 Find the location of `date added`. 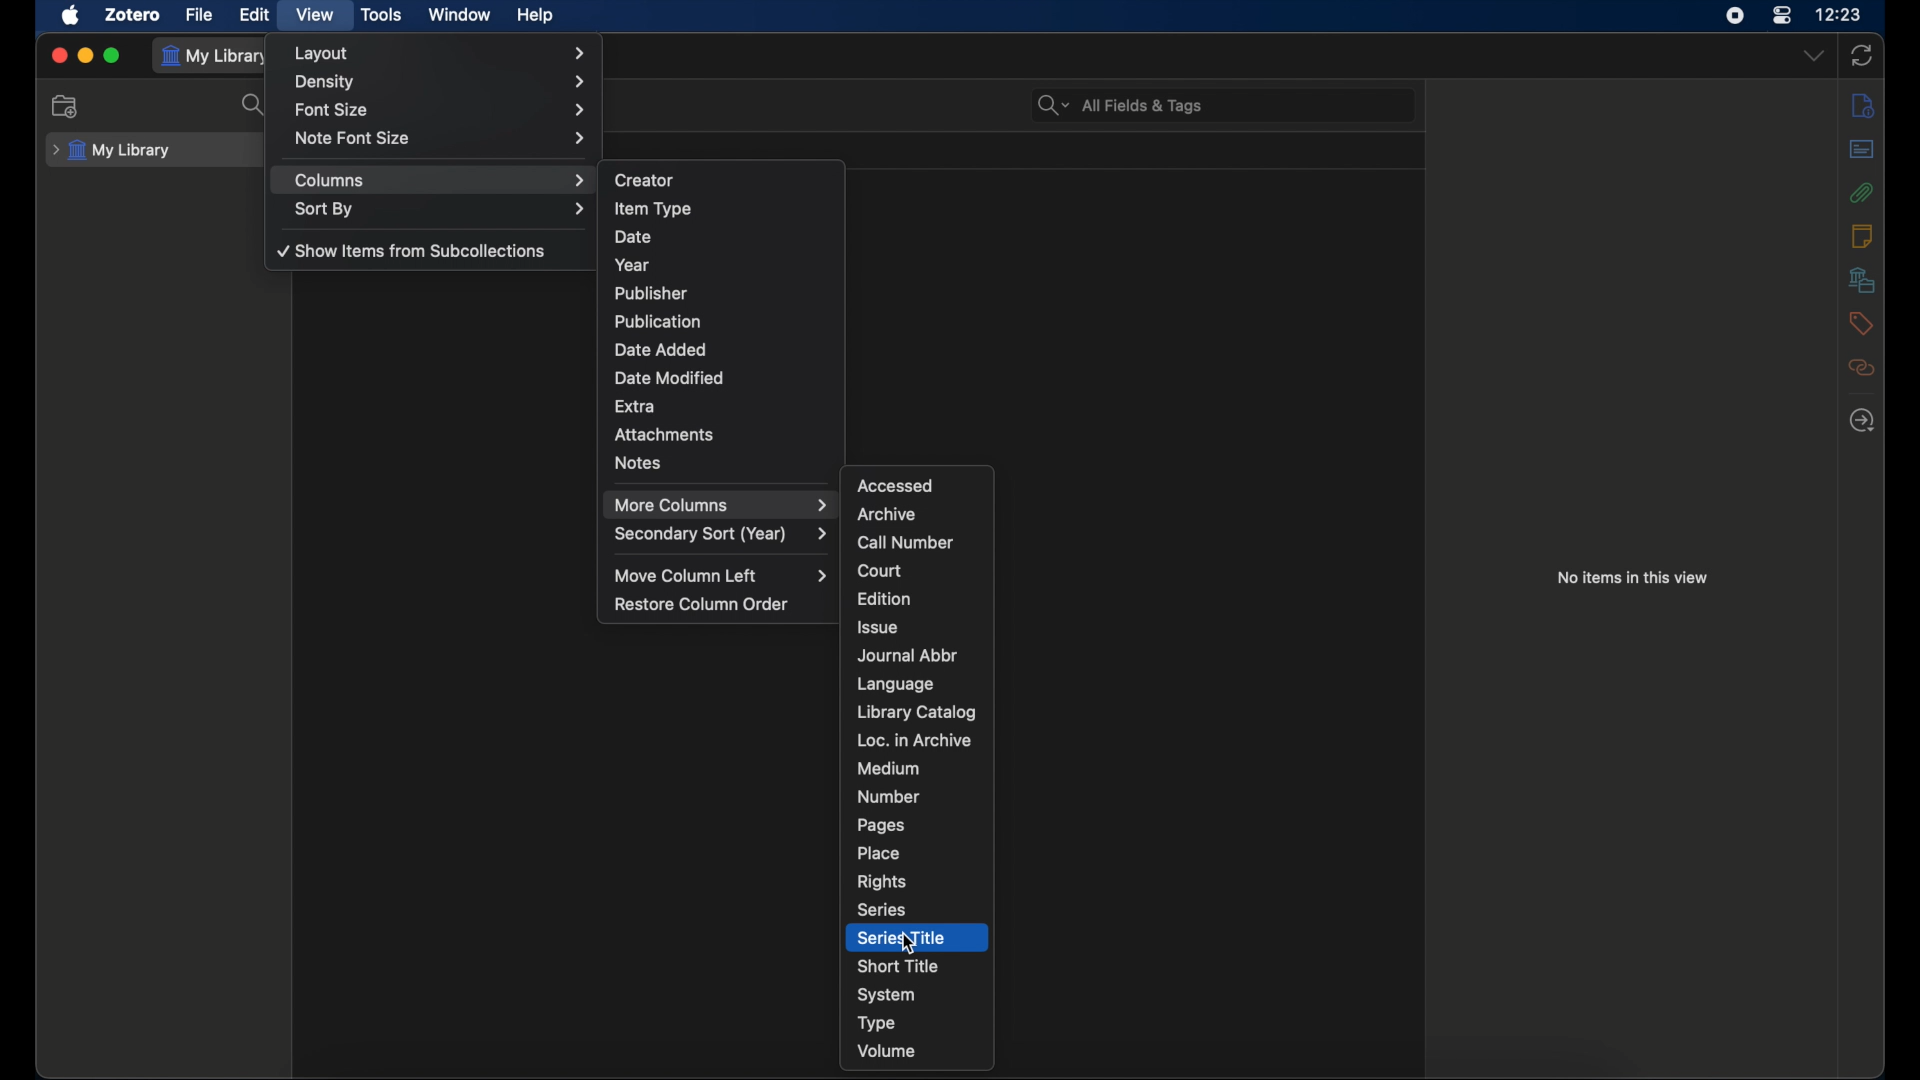

date added is located at coordinates (661, 348).